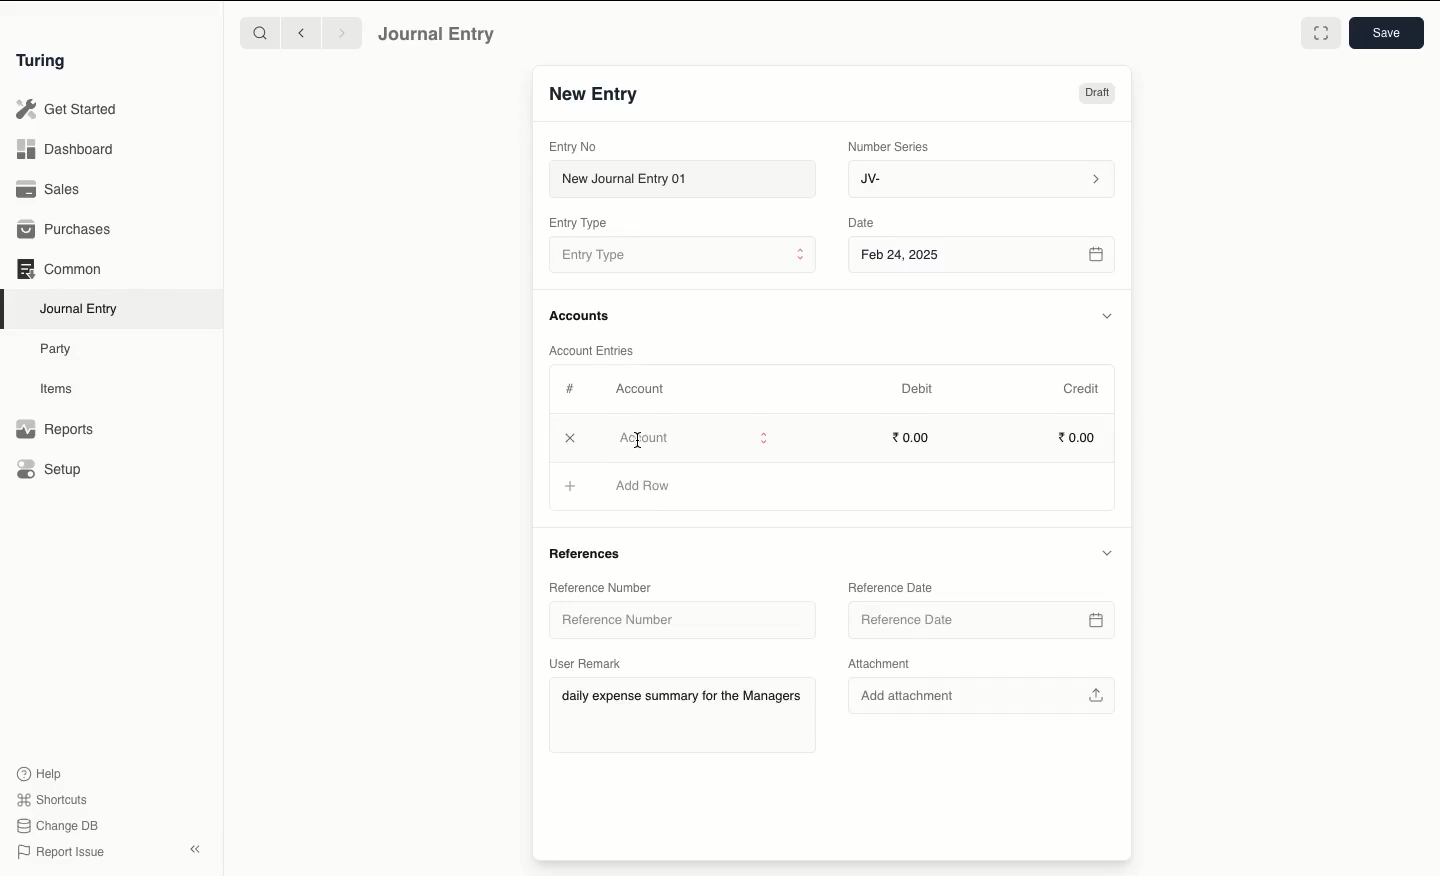  Describe the element at coordinates (588, 663) in the screenshot. I see `User Remark` at that location.